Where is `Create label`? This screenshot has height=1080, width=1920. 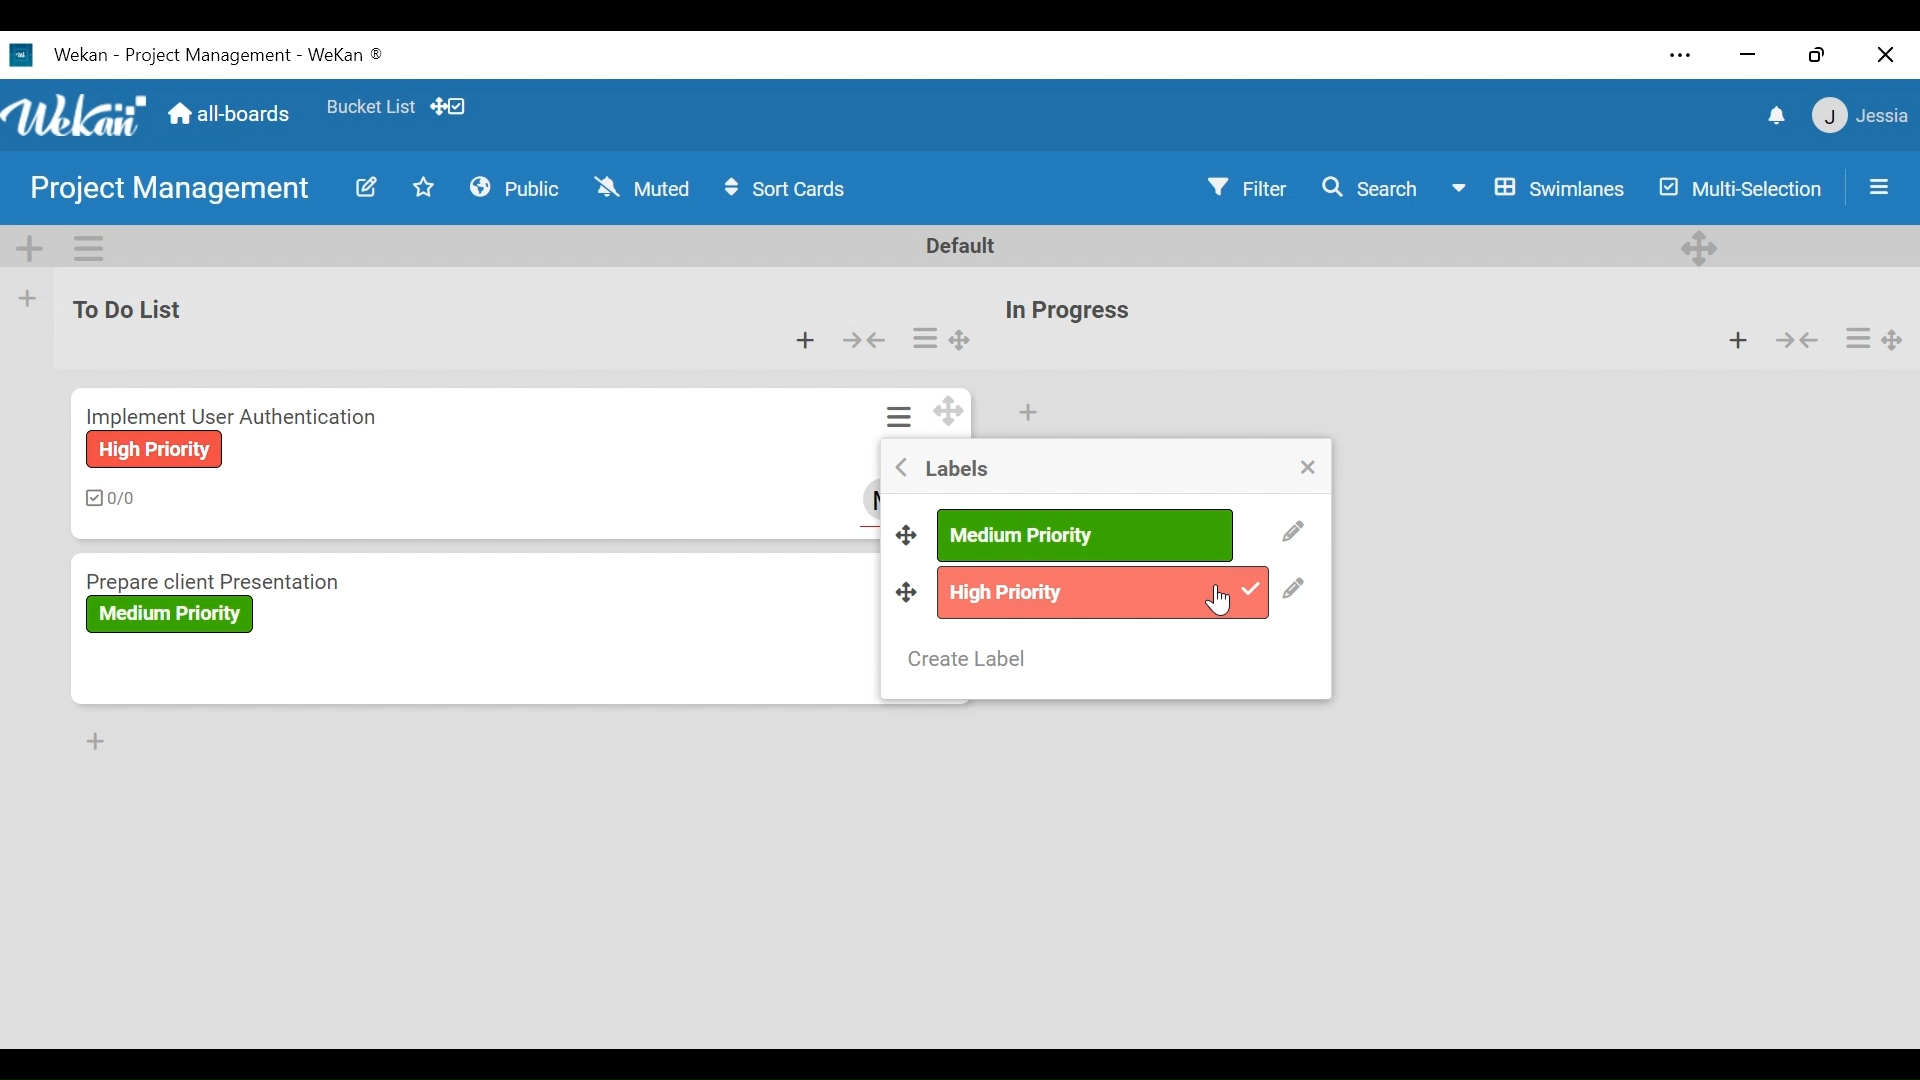 Create label is located at coordinates (971, 658).